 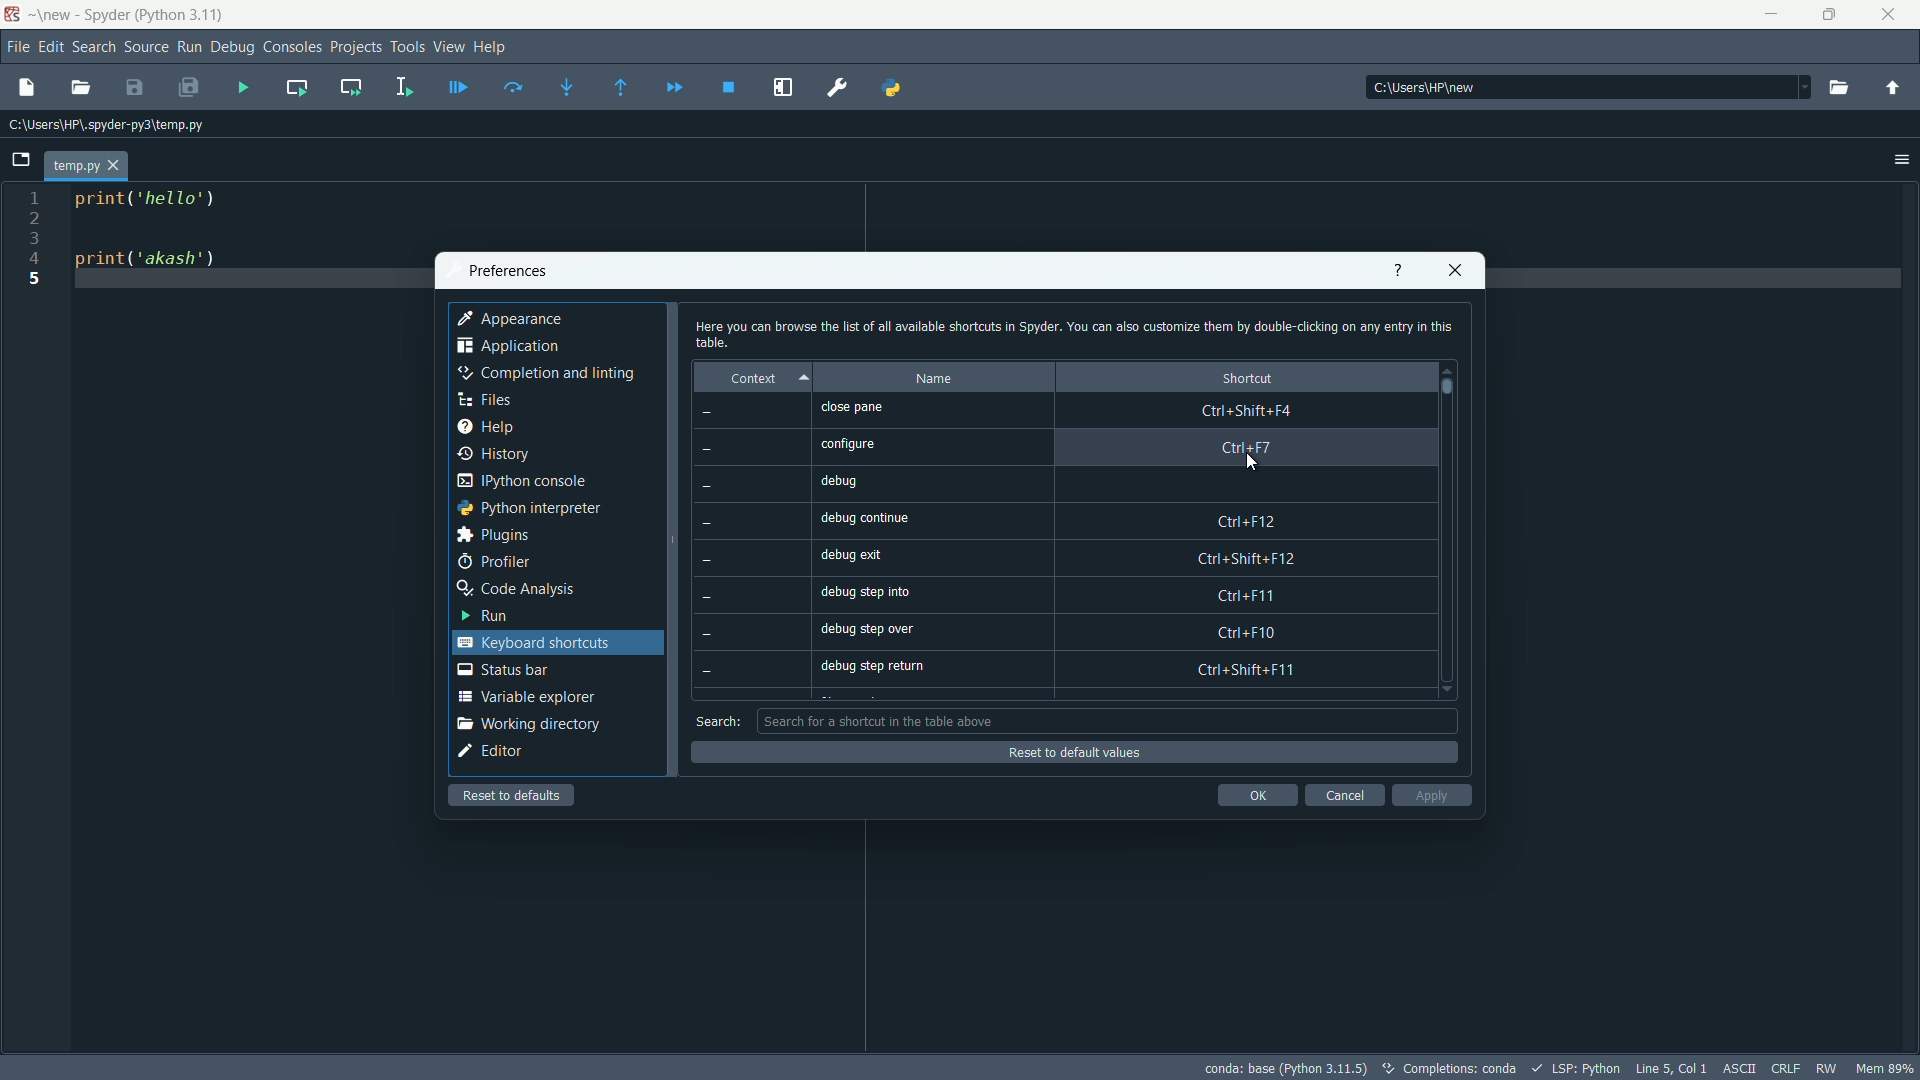 What do you see at coordinates (293, 47) in the screenshot?
I see `consoles menu` at bounding box center [293, 47].